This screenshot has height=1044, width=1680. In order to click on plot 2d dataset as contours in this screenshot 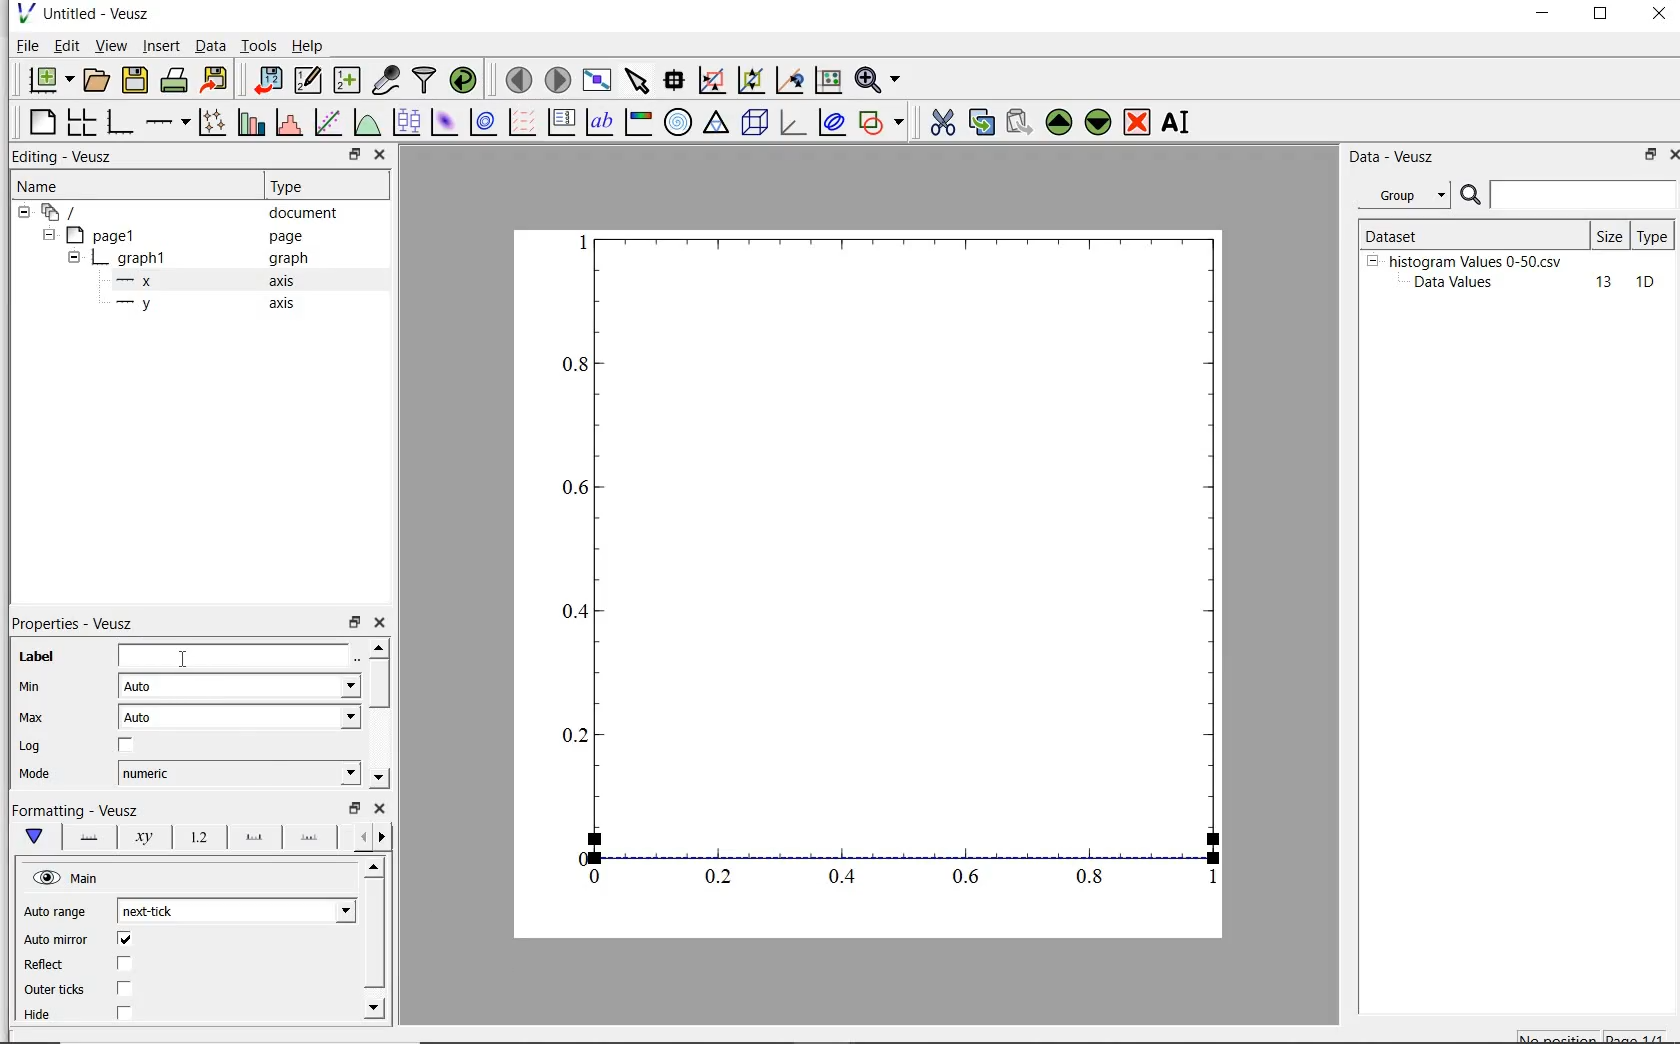, I will do `click(483, 122)`.